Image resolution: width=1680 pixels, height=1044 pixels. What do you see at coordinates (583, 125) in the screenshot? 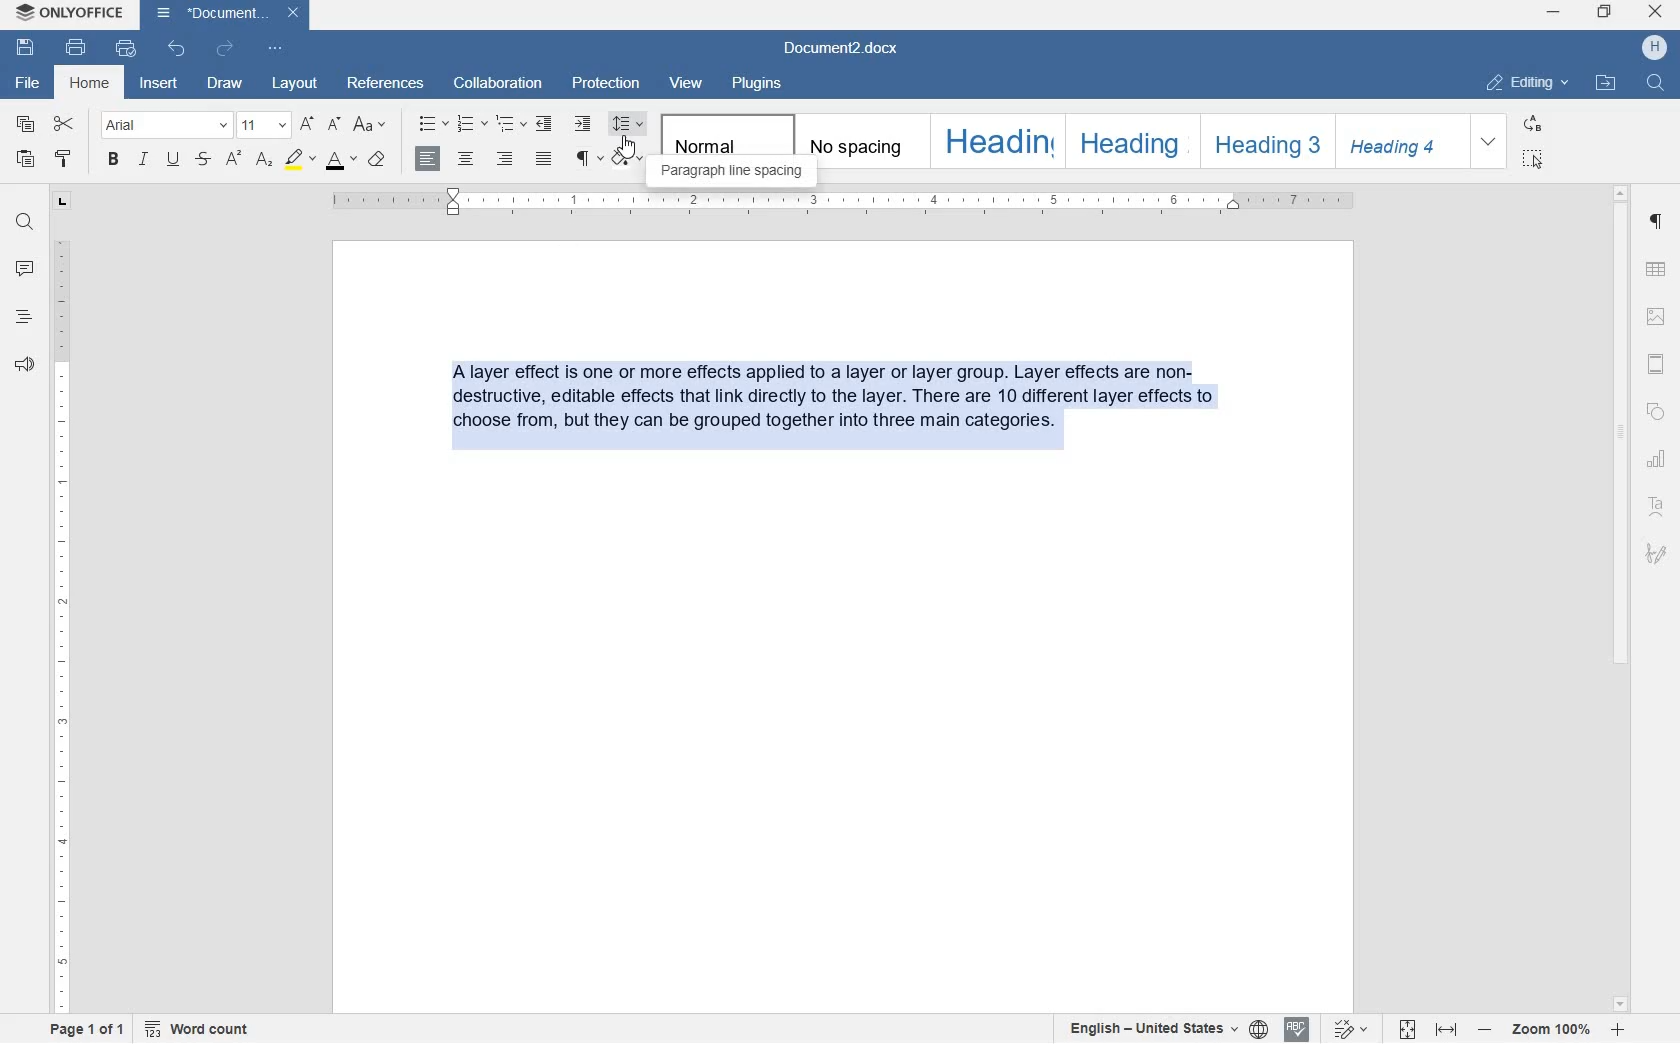
I see `increase indent` at bounding box center [583, 125].